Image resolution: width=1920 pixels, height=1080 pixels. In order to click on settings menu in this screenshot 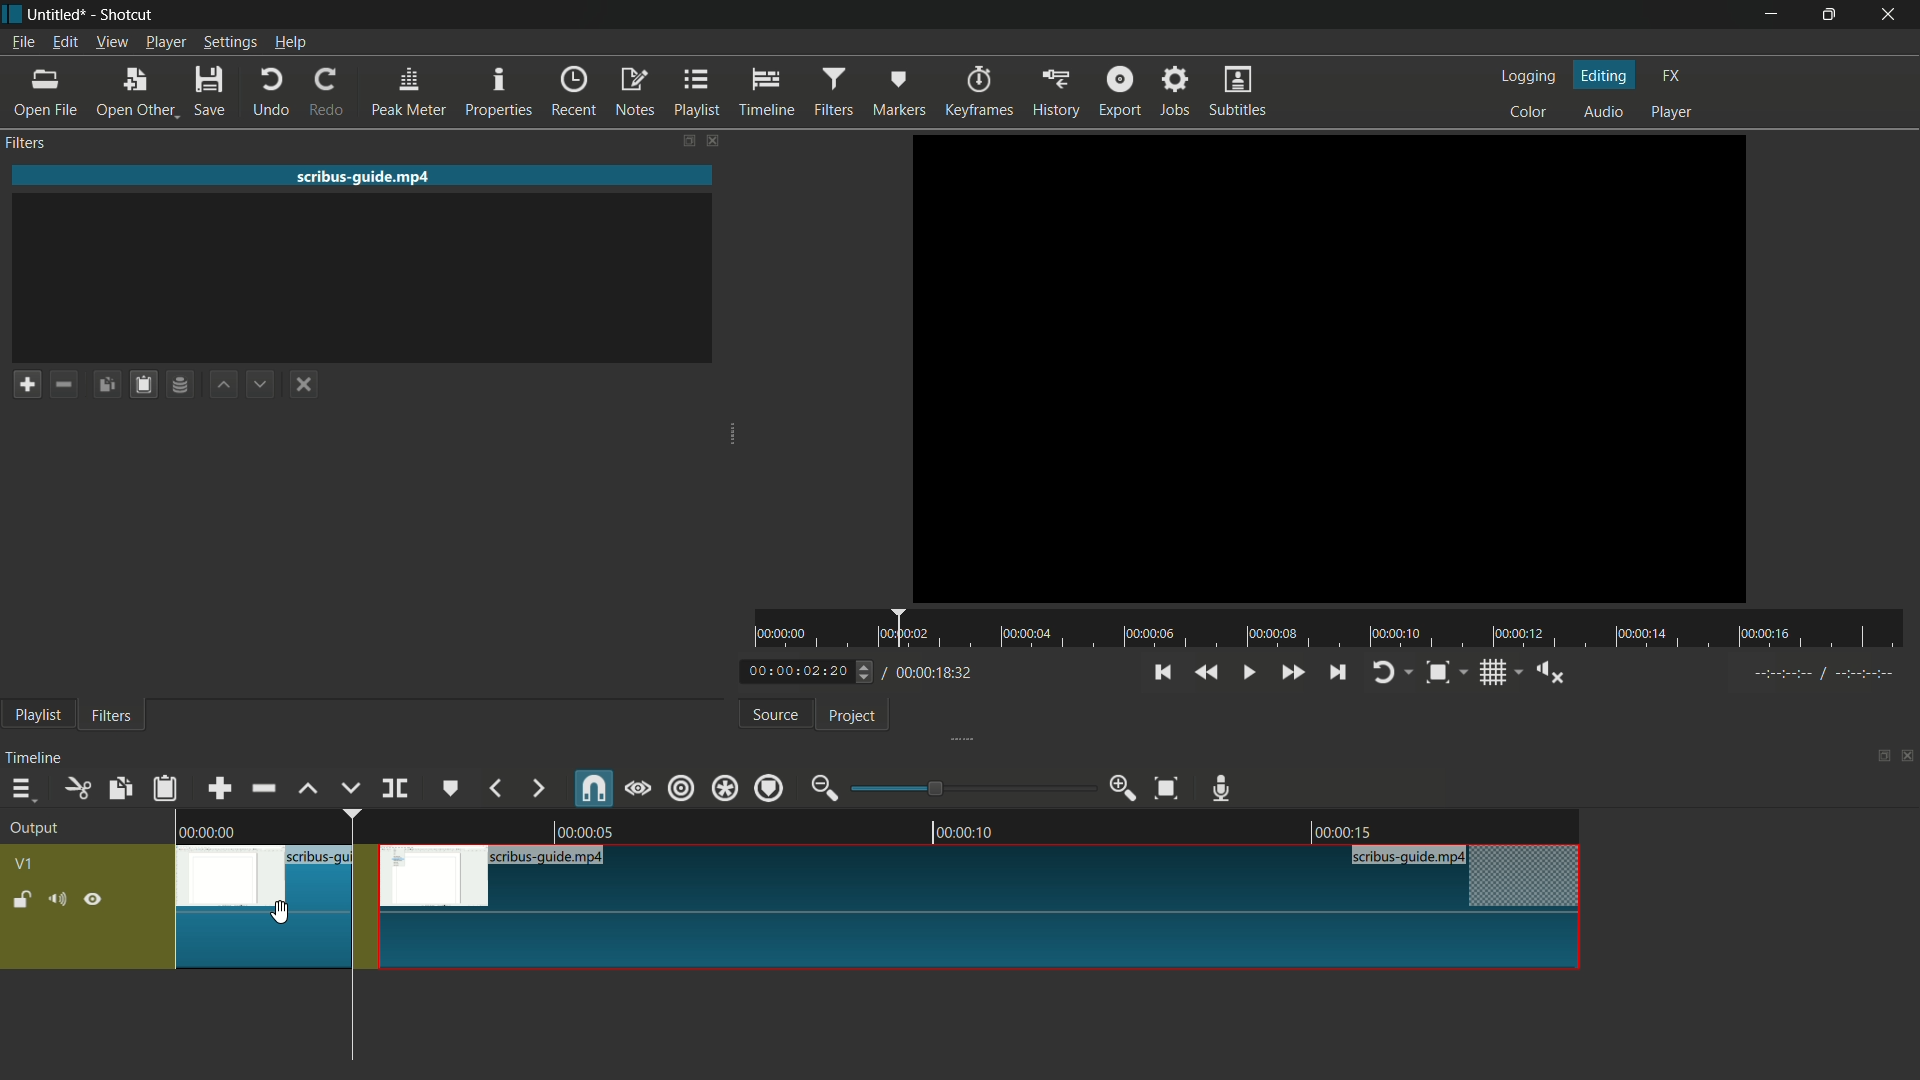, I will do `click(227, 42)`.